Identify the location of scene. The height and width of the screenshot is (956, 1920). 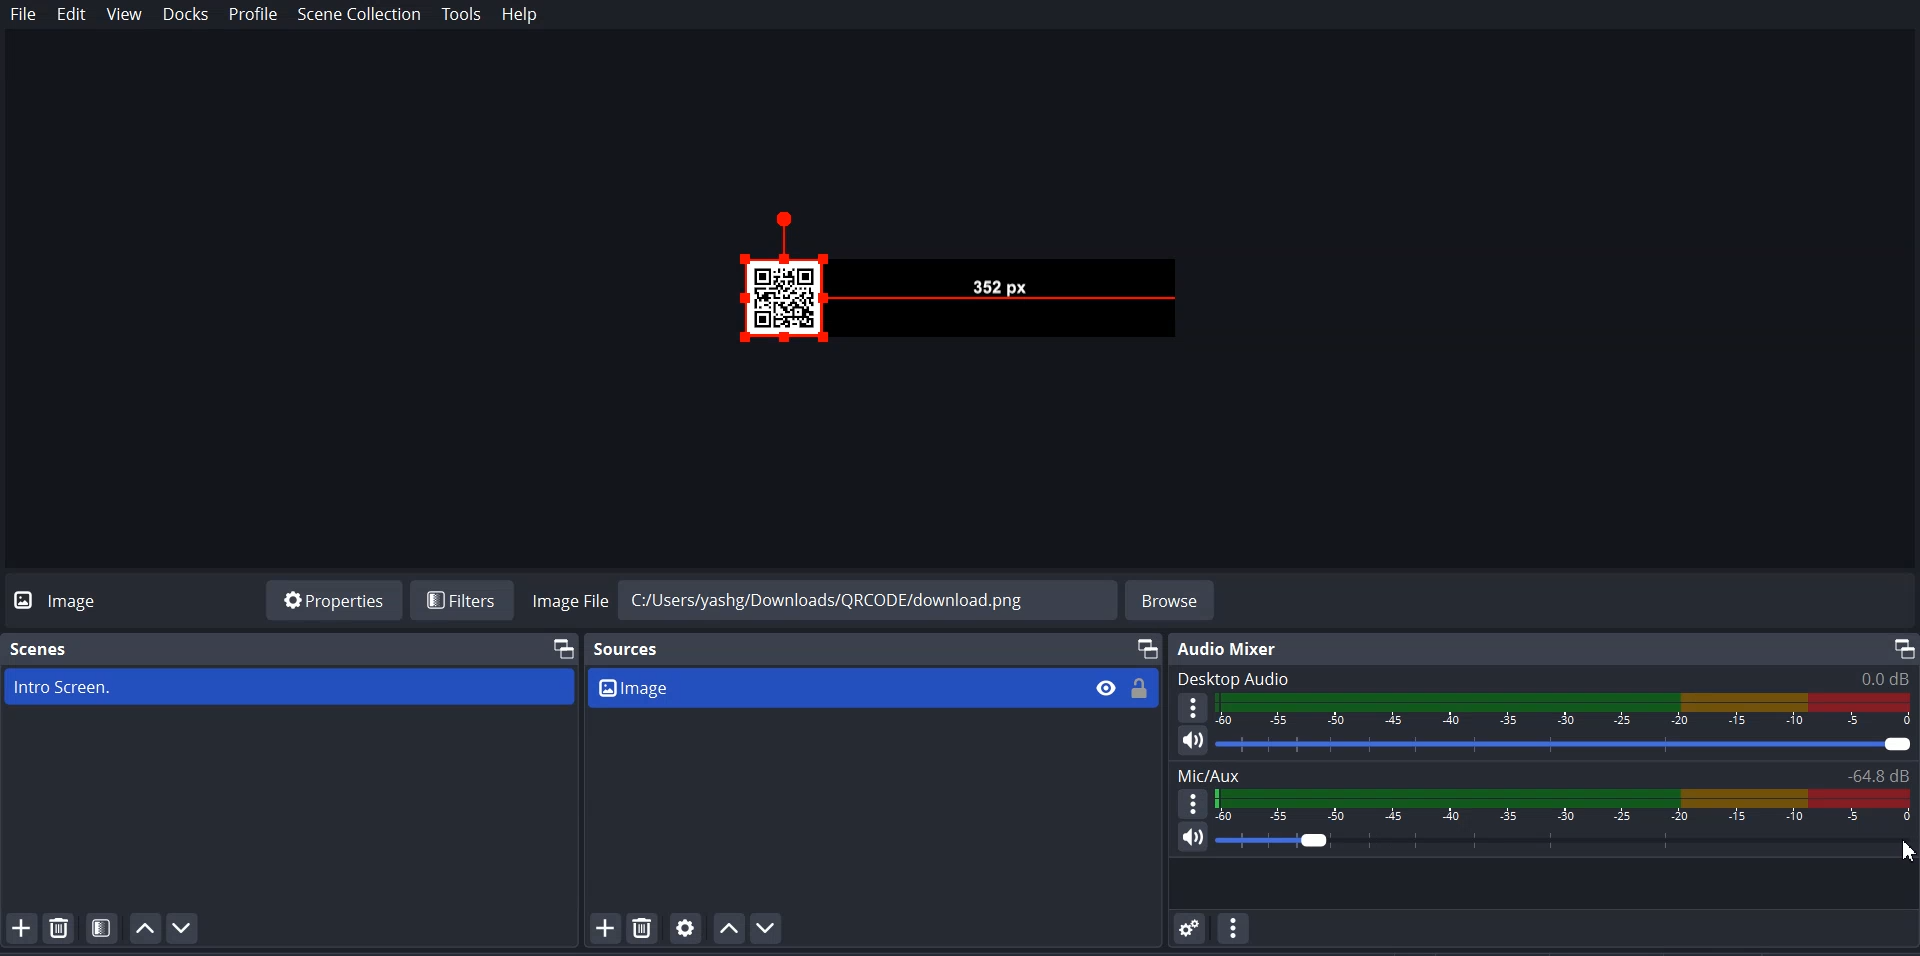
(290, 685).